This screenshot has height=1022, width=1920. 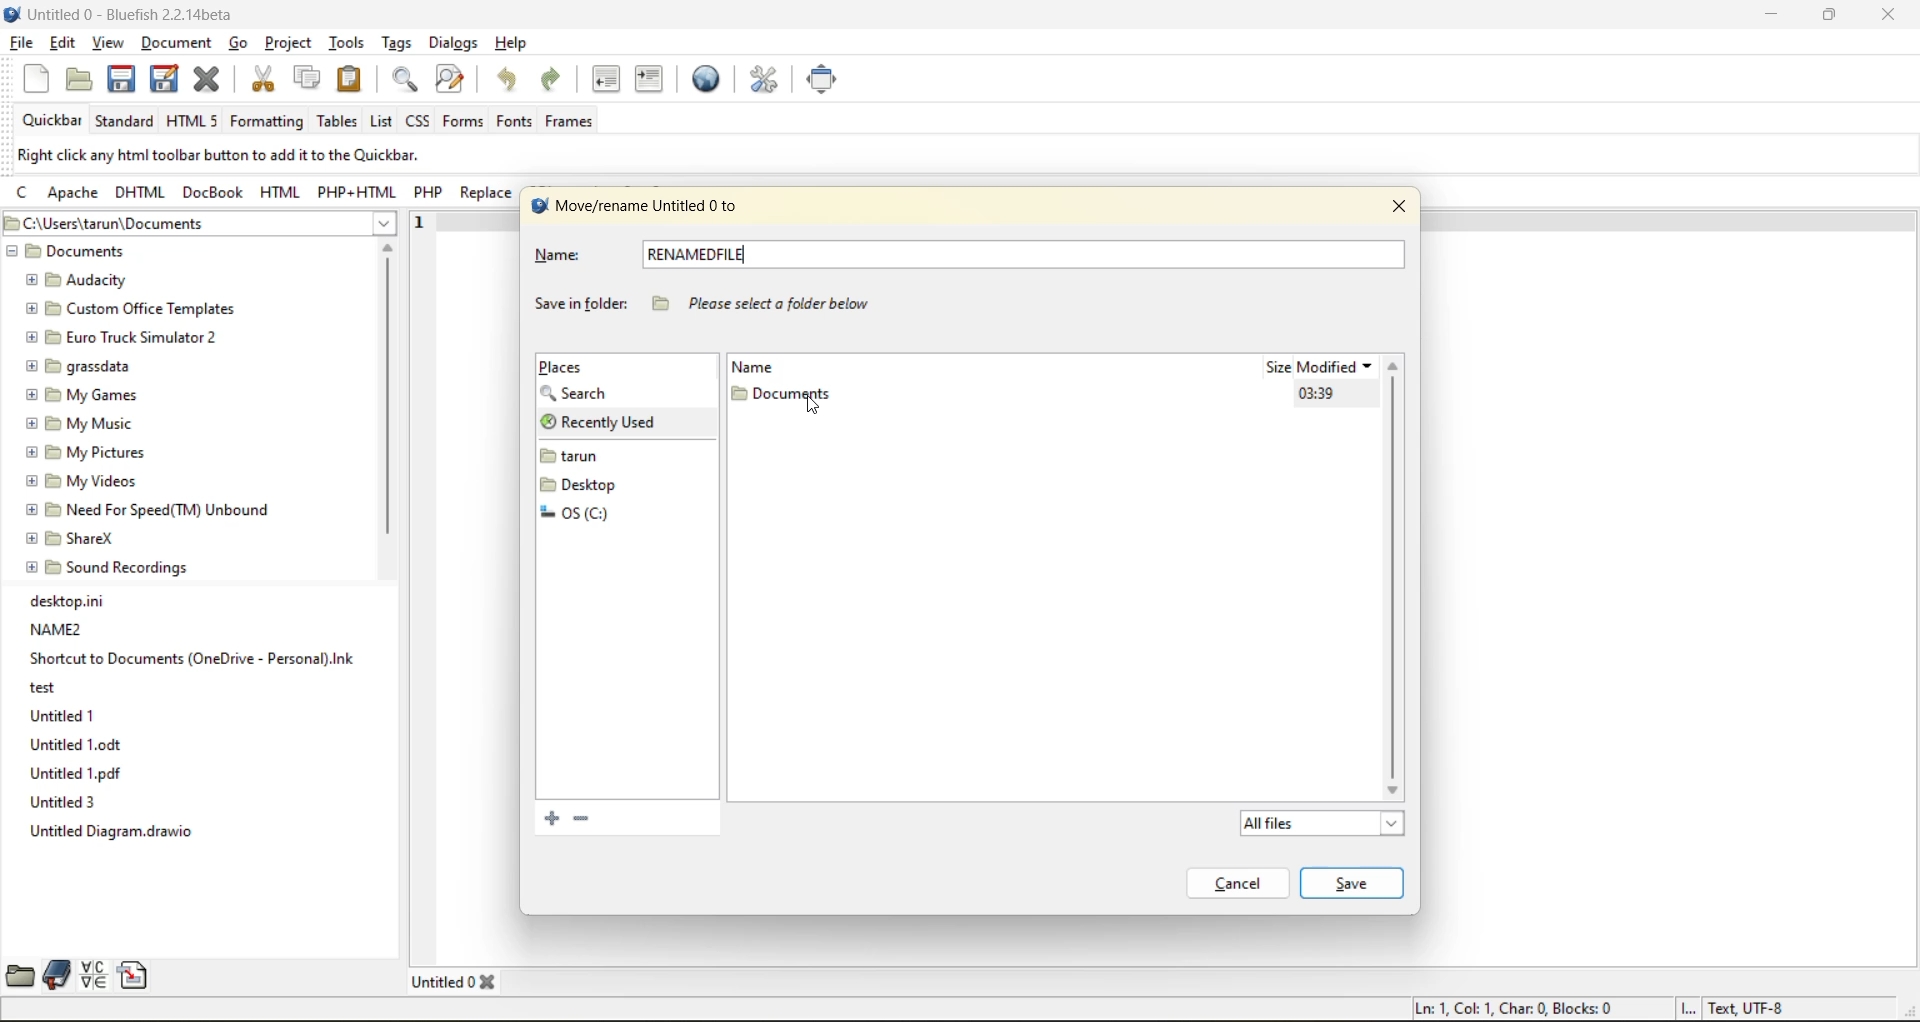 What do you see at coordinates (57, 121) in the screenshot?
I see `quickbar` at bounding box center [57, 121].